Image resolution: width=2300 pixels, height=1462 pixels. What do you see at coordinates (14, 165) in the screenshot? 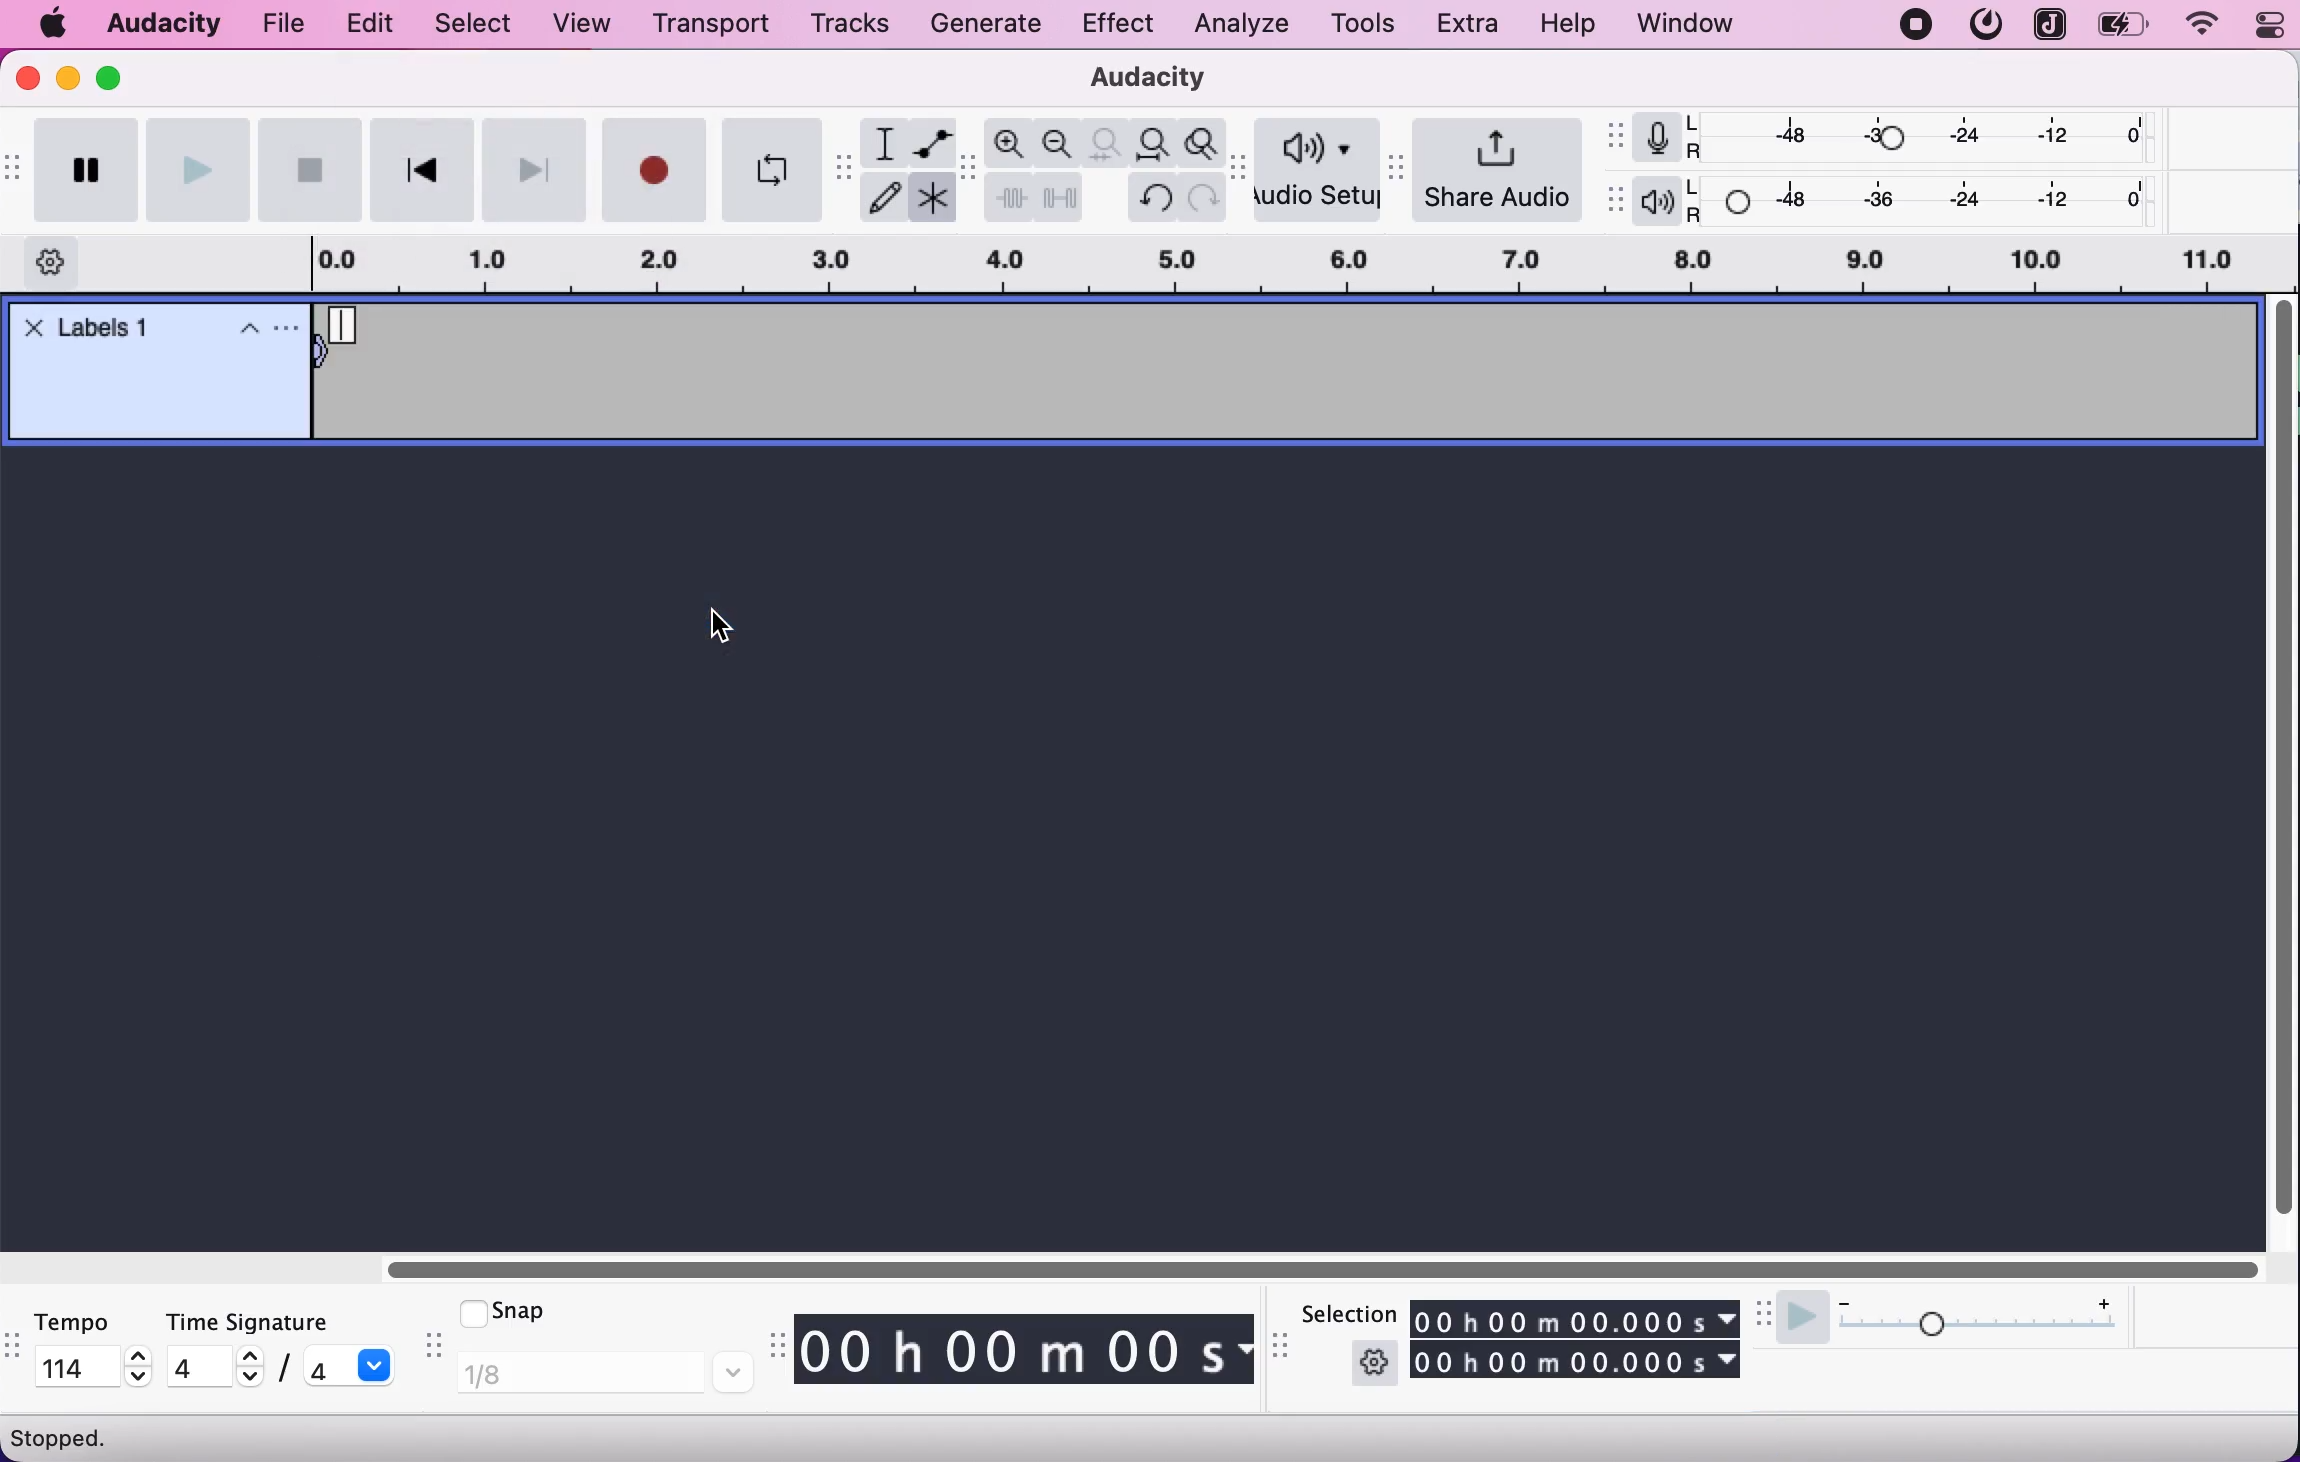
I see `audacity transport toolbar` at bounding box center [14, 165].